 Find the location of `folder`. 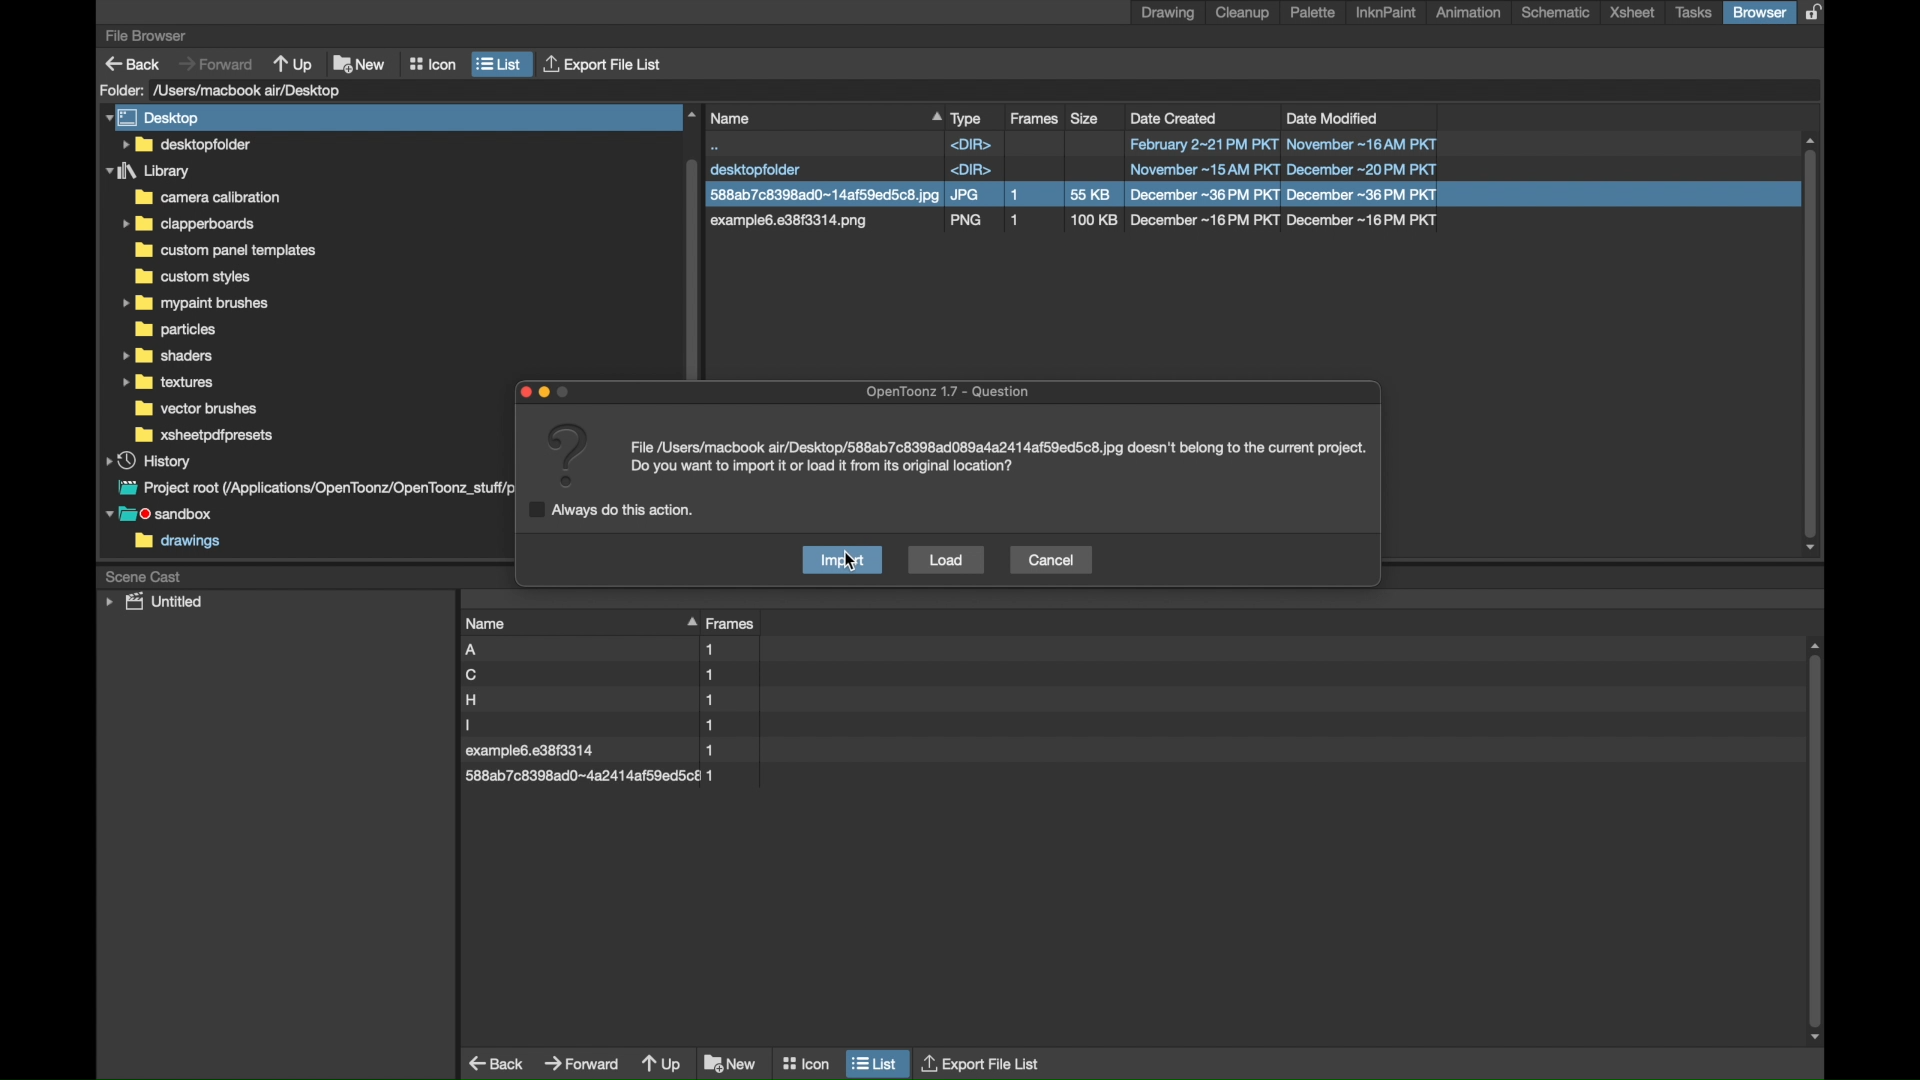

folder is located at coordinates (230, 250).